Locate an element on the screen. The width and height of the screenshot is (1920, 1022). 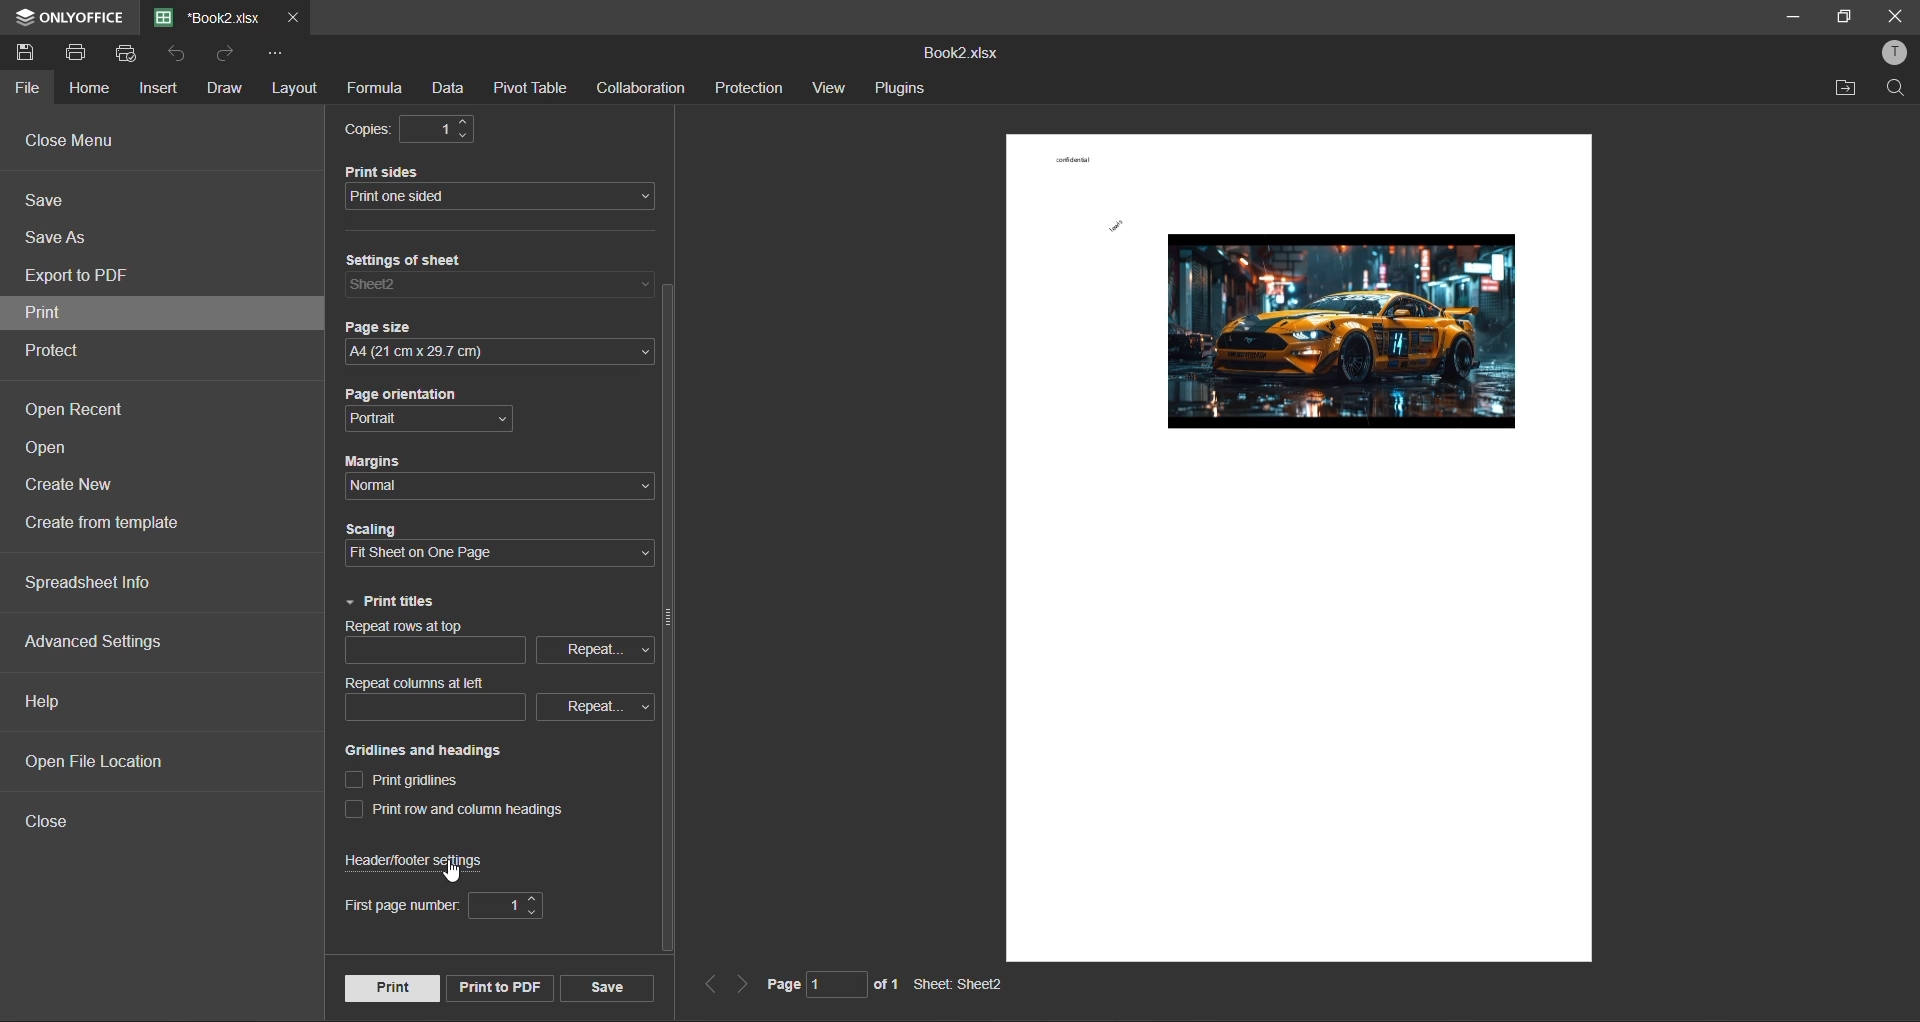
print sides is located at coordinates (503, 198).